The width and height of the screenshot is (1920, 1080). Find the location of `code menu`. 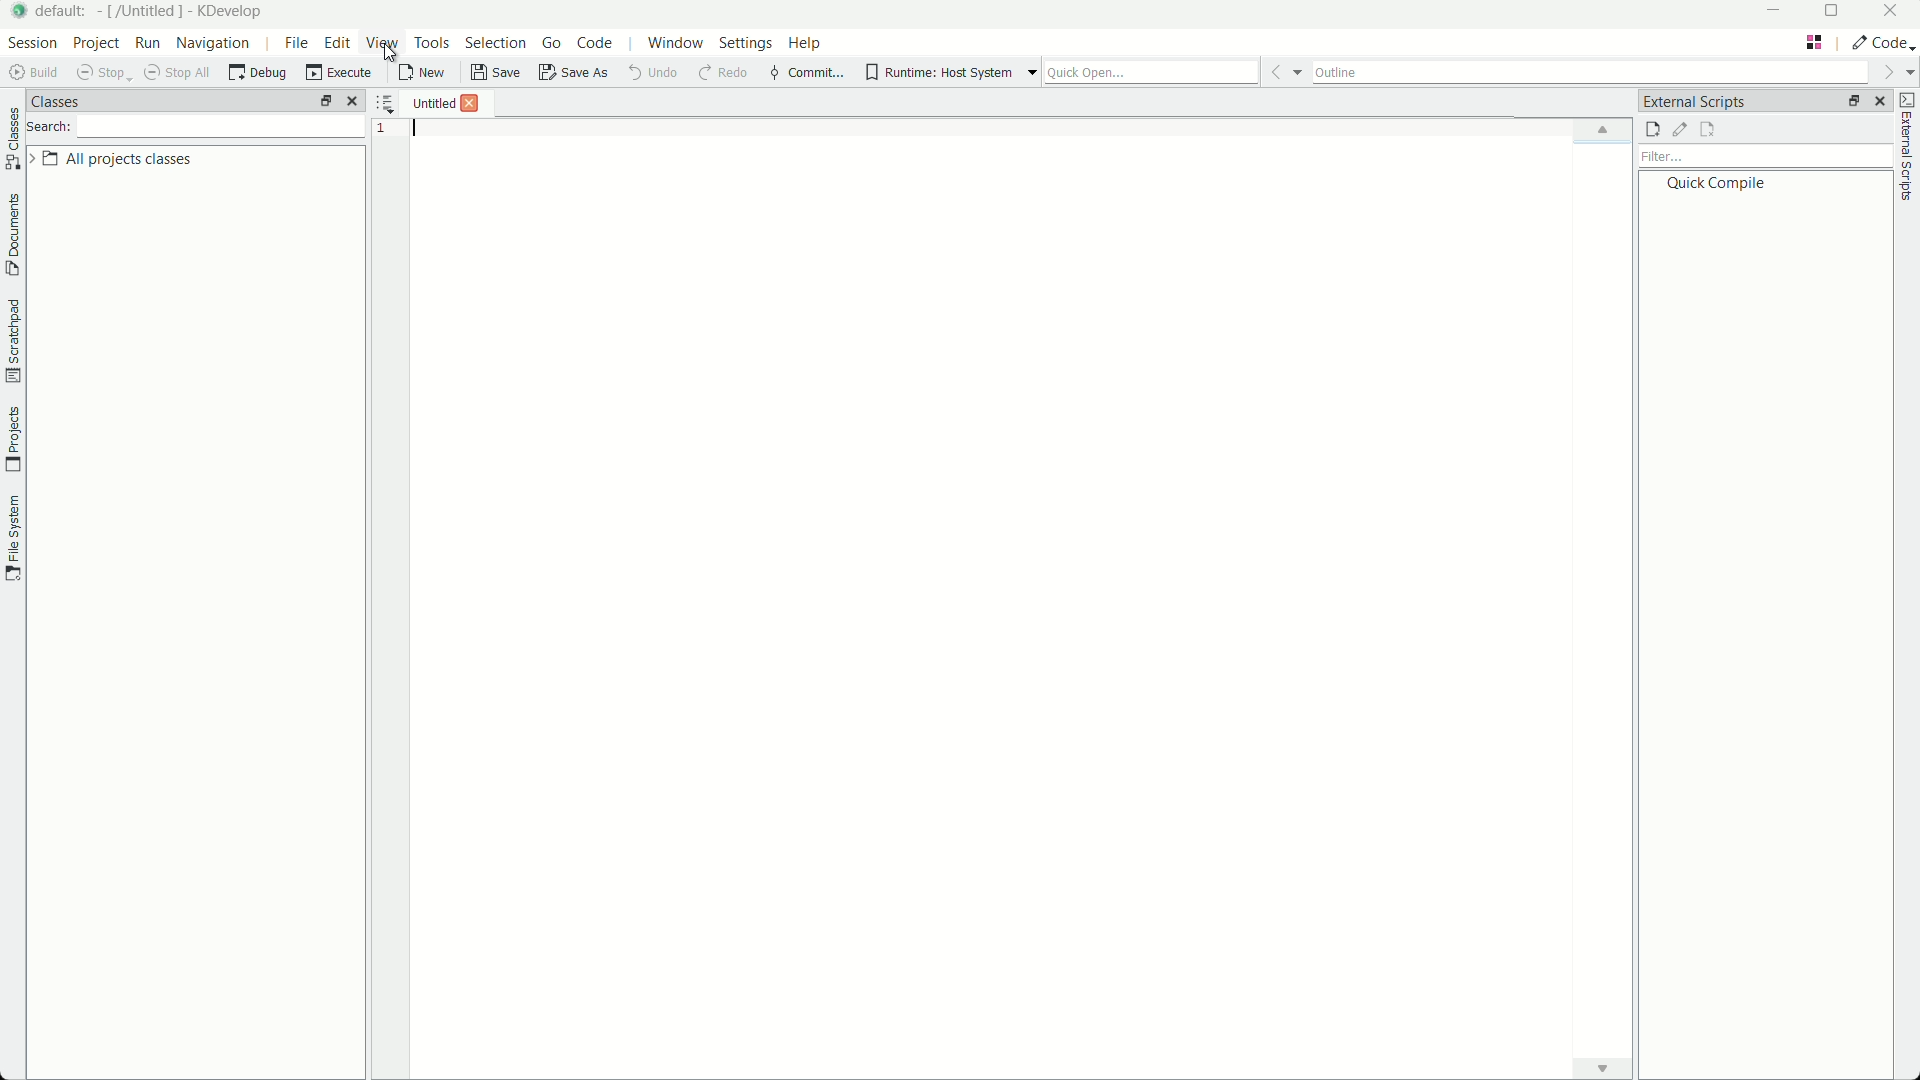

code menu is located at coordinates (592, 42).